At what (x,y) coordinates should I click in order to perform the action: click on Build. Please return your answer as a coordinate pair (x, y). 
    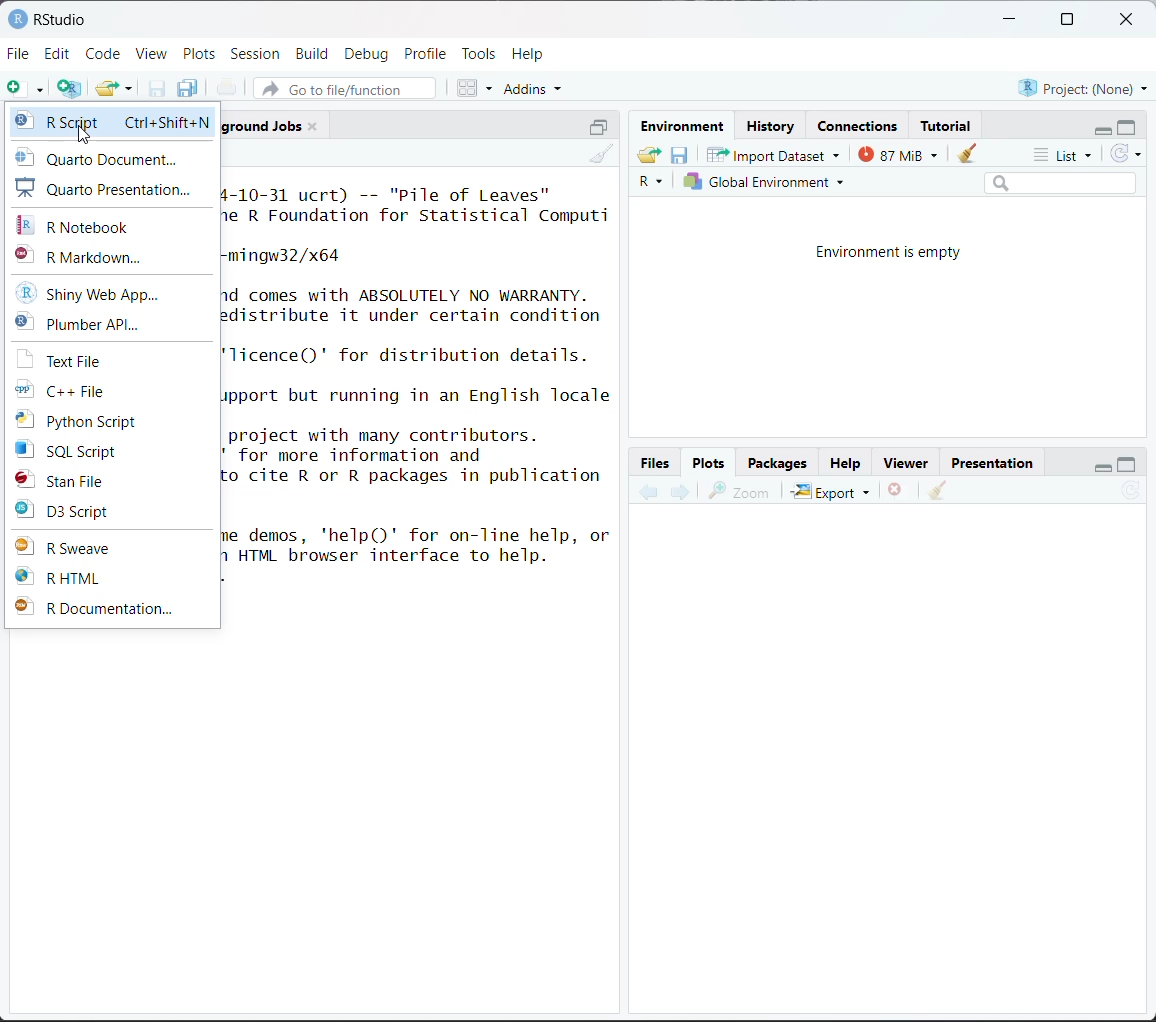
    Looking at the image, I should click on (315, 54).